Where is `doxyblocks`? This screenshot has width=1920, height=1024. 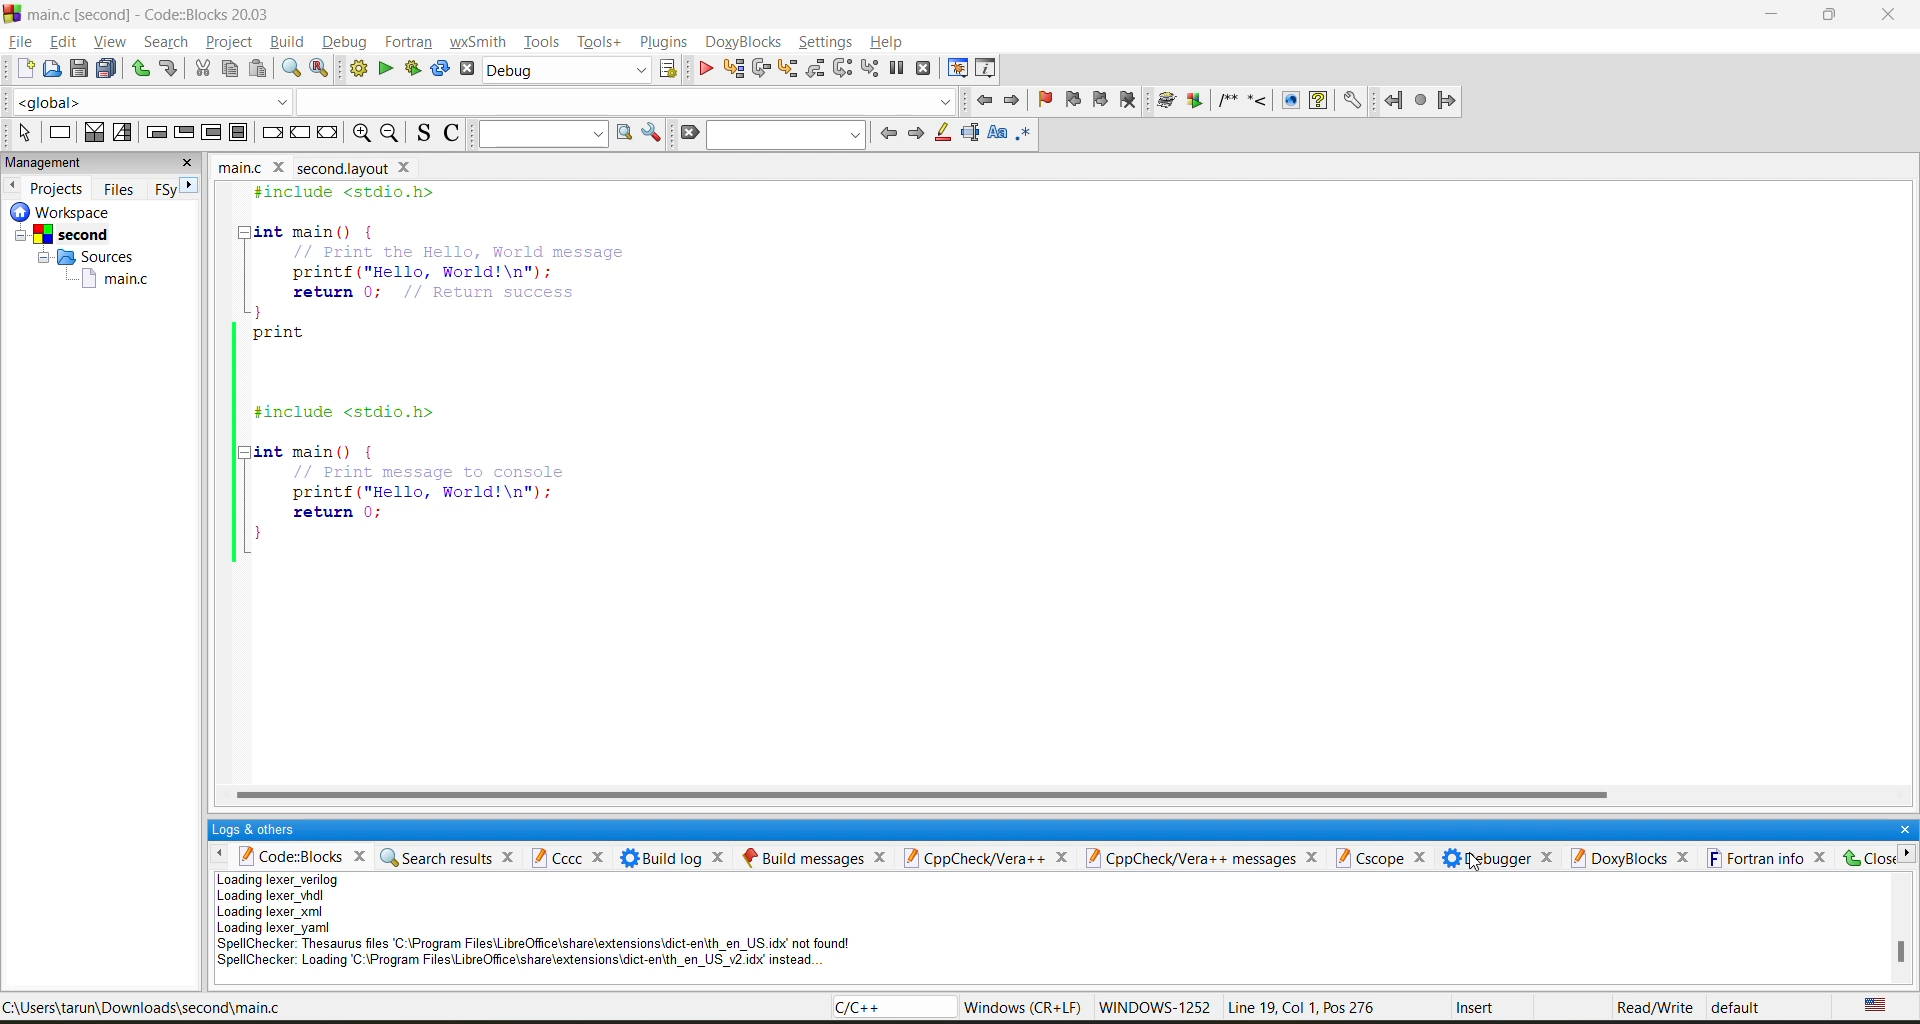 doxyblocks is located at coordinates (744, 40).